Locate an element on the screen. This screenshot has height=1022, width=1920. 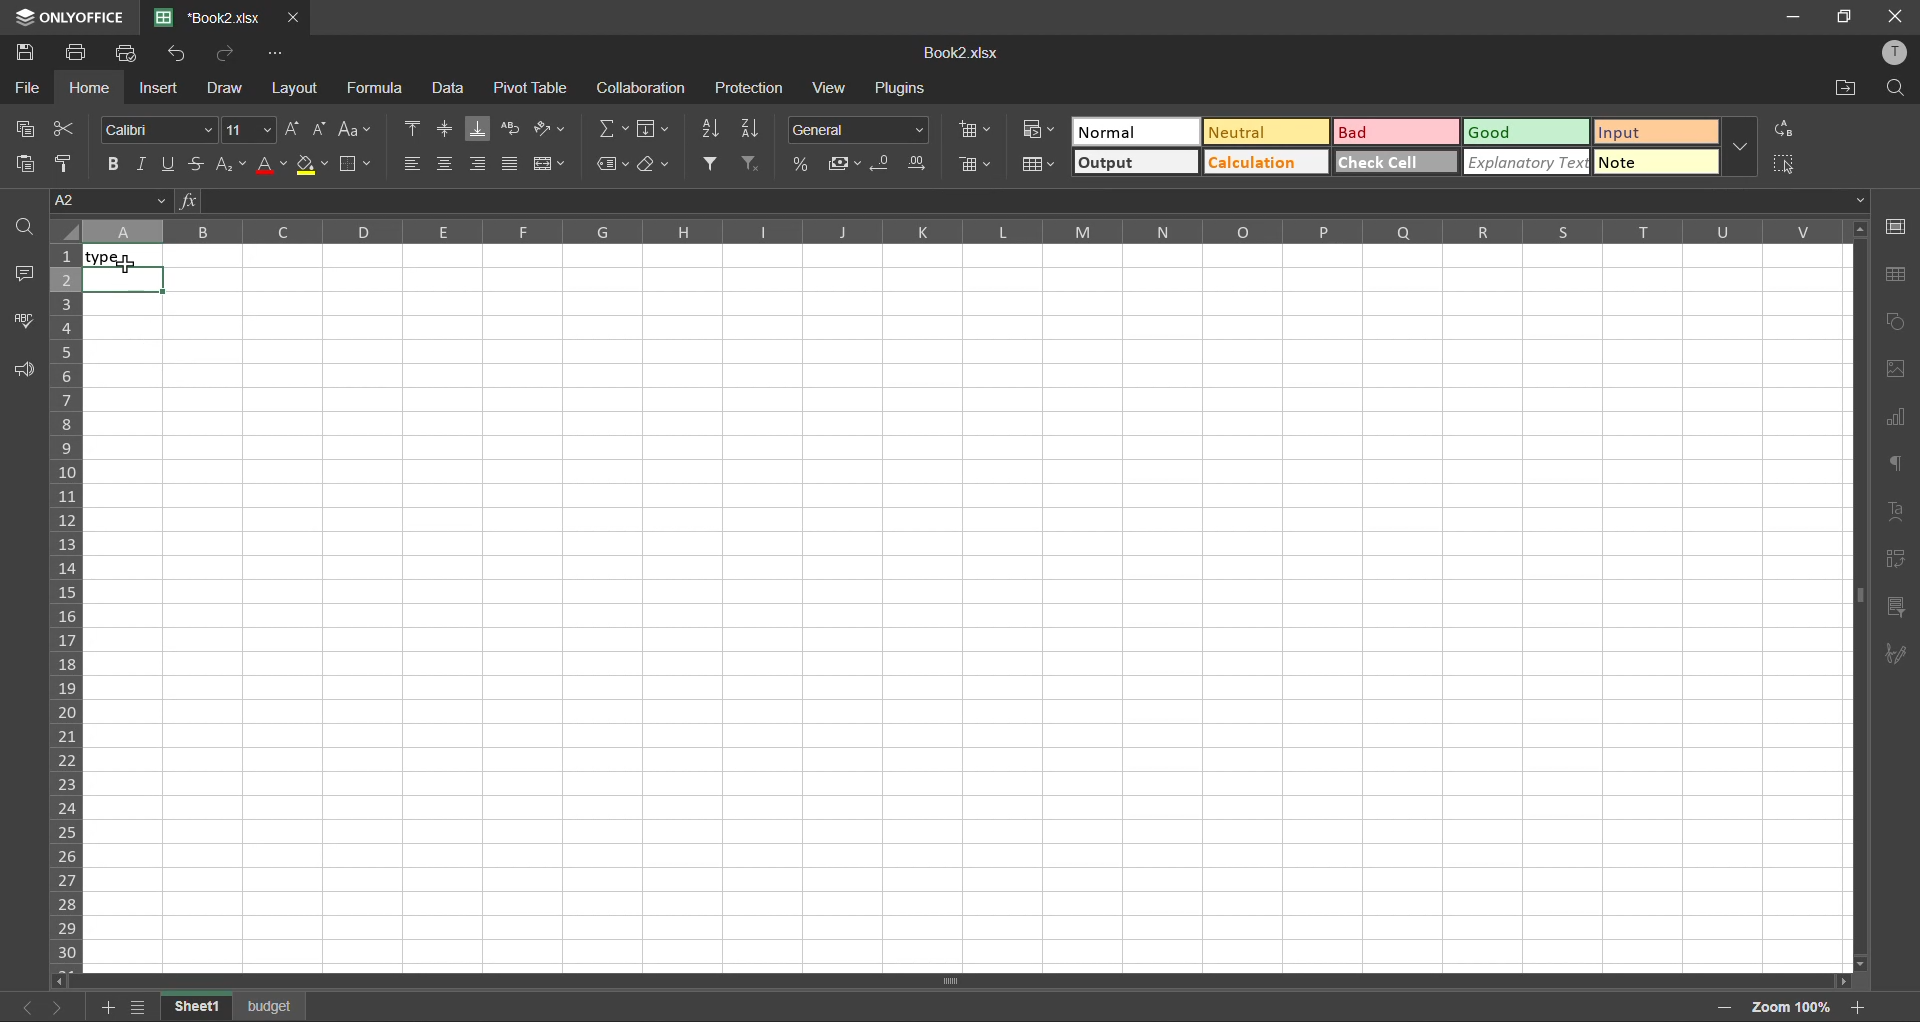
previous is located at coordinates (20, 1005).